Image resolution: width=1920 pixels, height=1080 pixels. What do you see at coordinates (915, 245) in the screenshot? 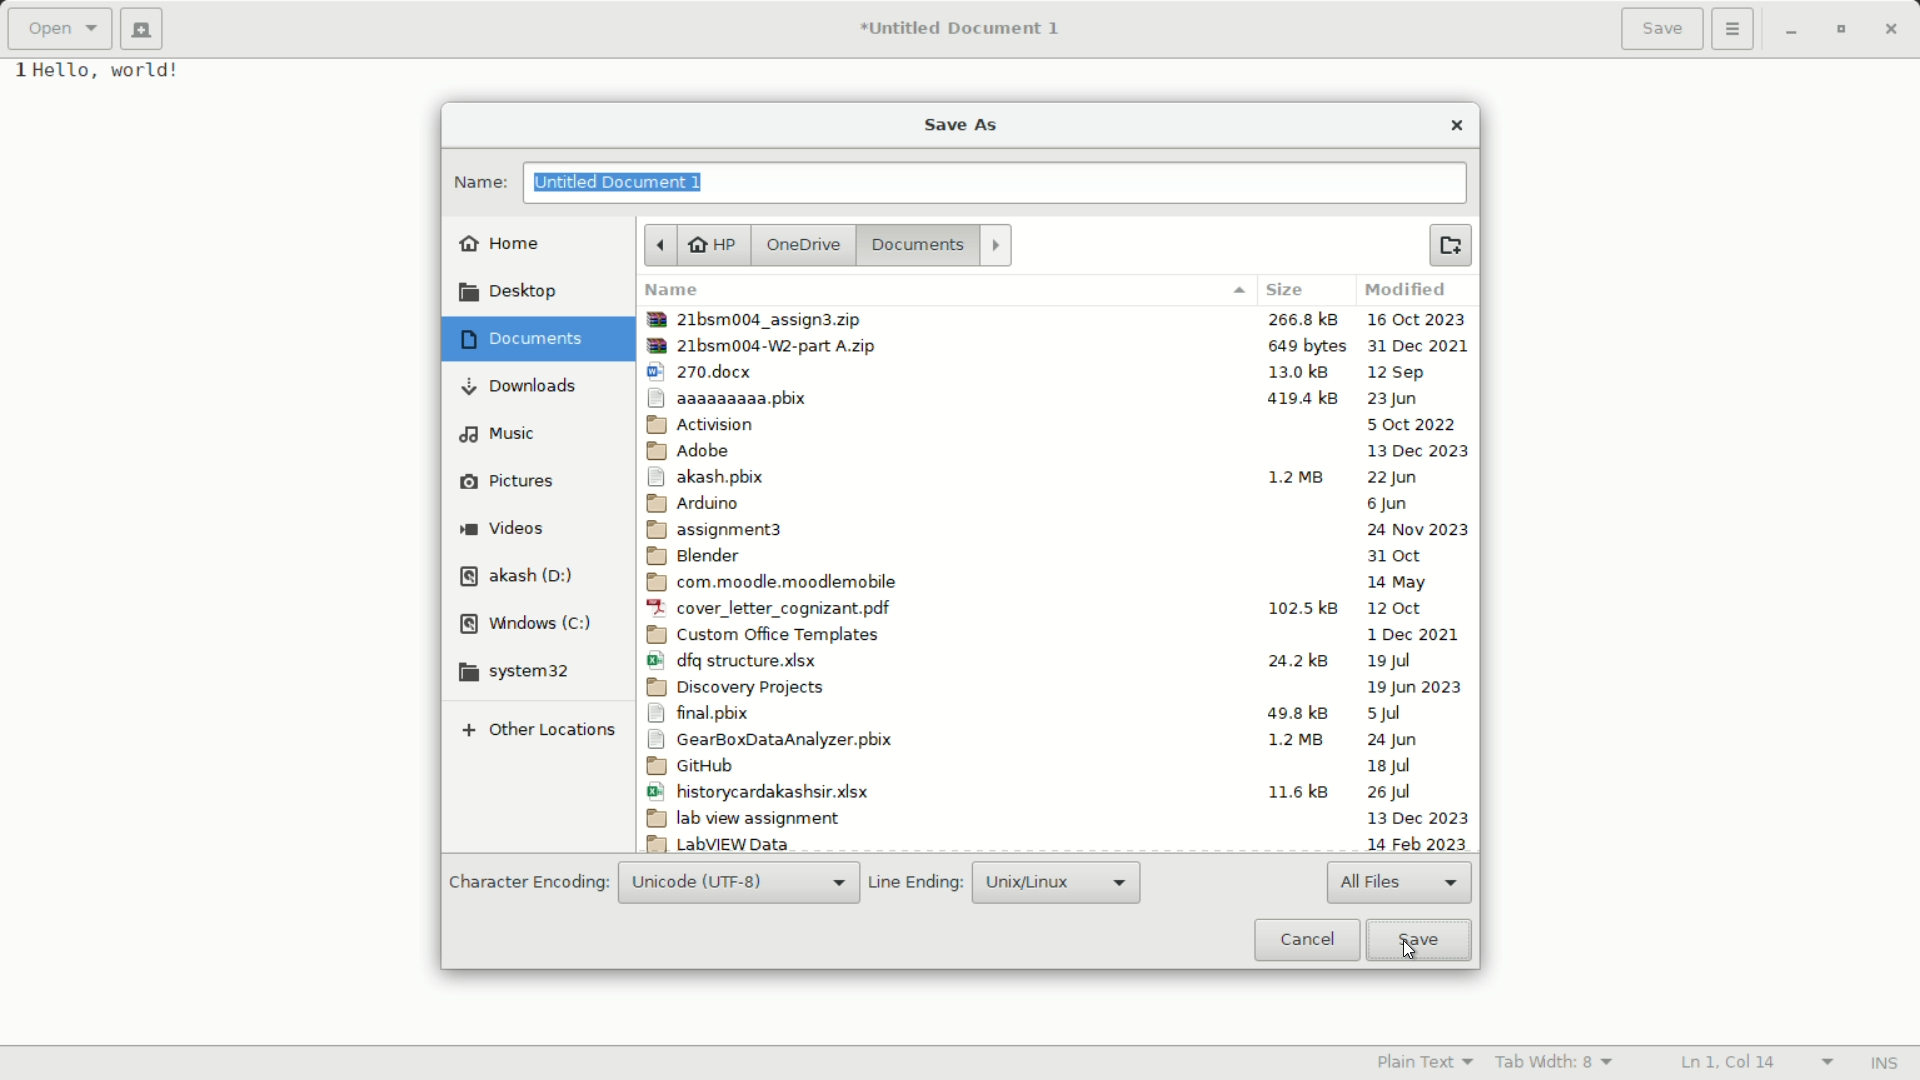
I see `system32` at bounding box center [915, 245].